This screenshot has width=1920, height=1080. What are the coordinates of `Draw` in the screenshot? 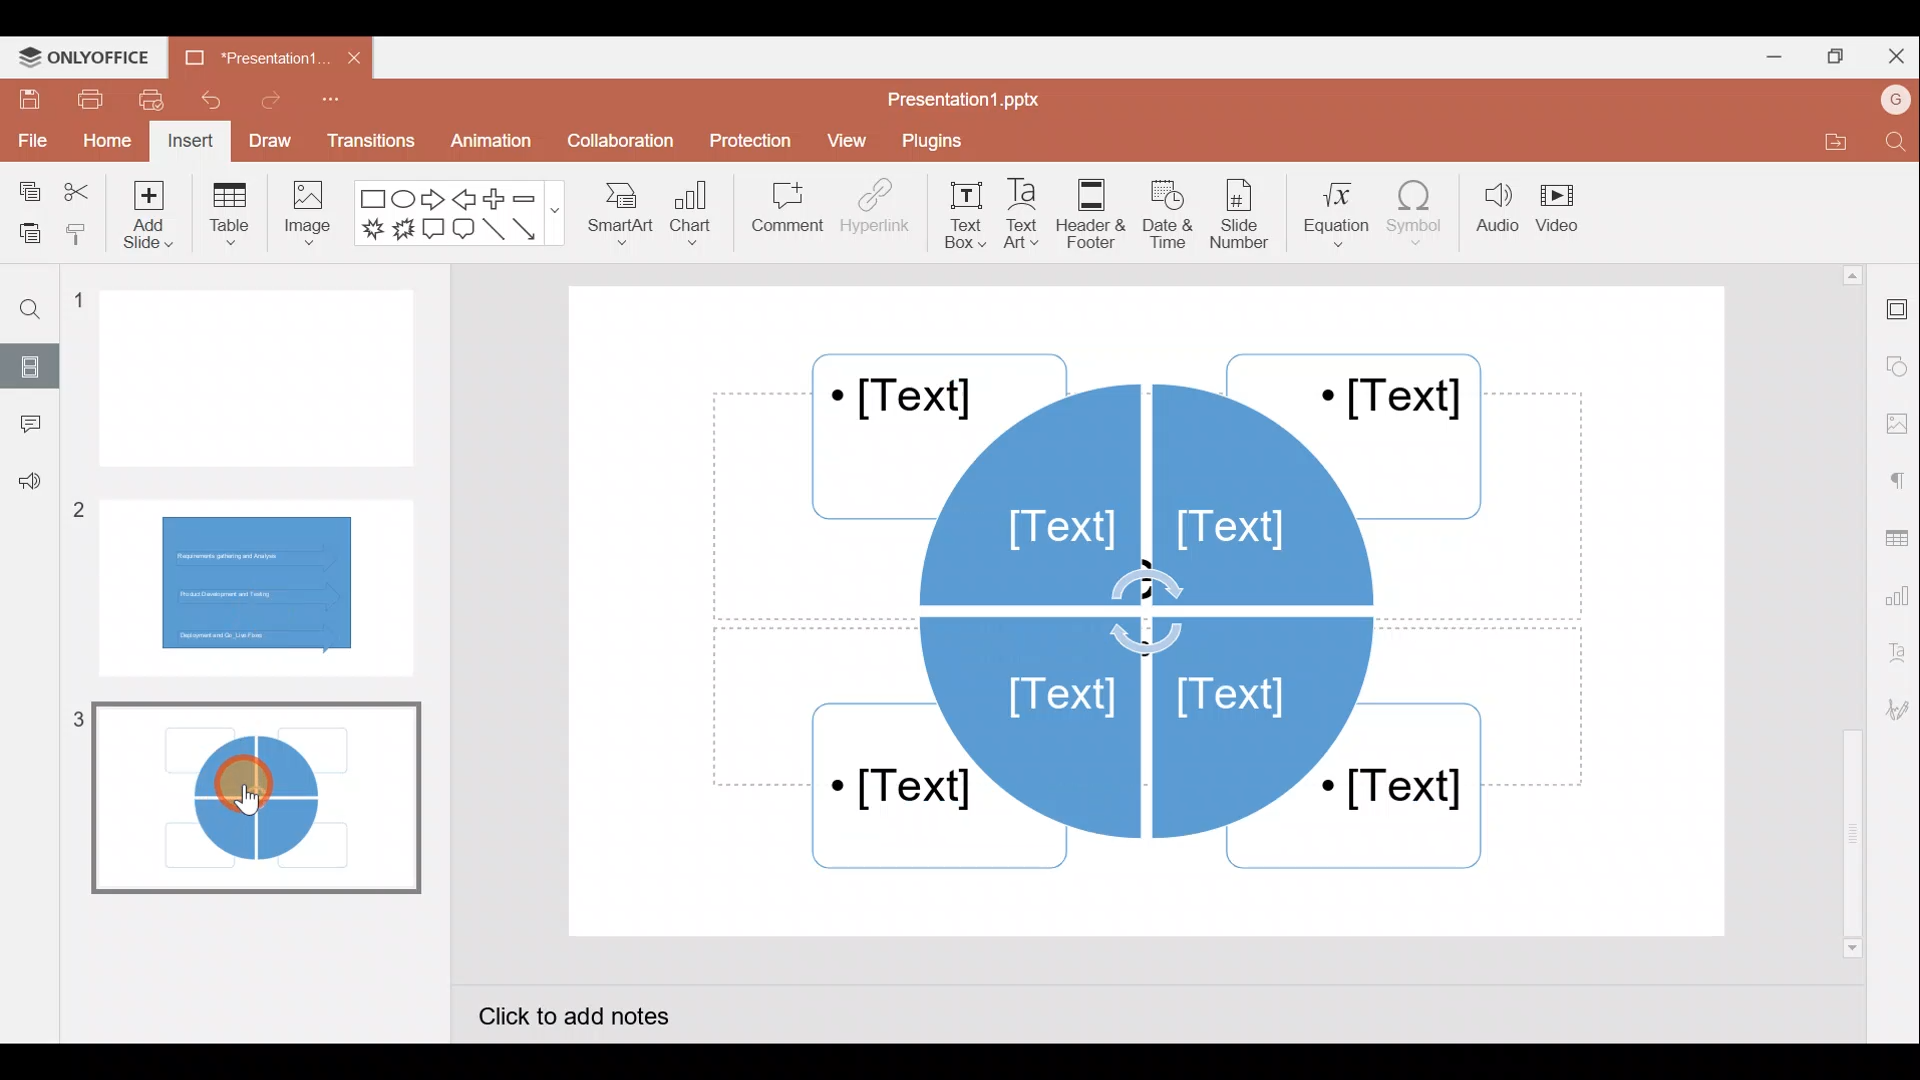 It's located at (268, 138).